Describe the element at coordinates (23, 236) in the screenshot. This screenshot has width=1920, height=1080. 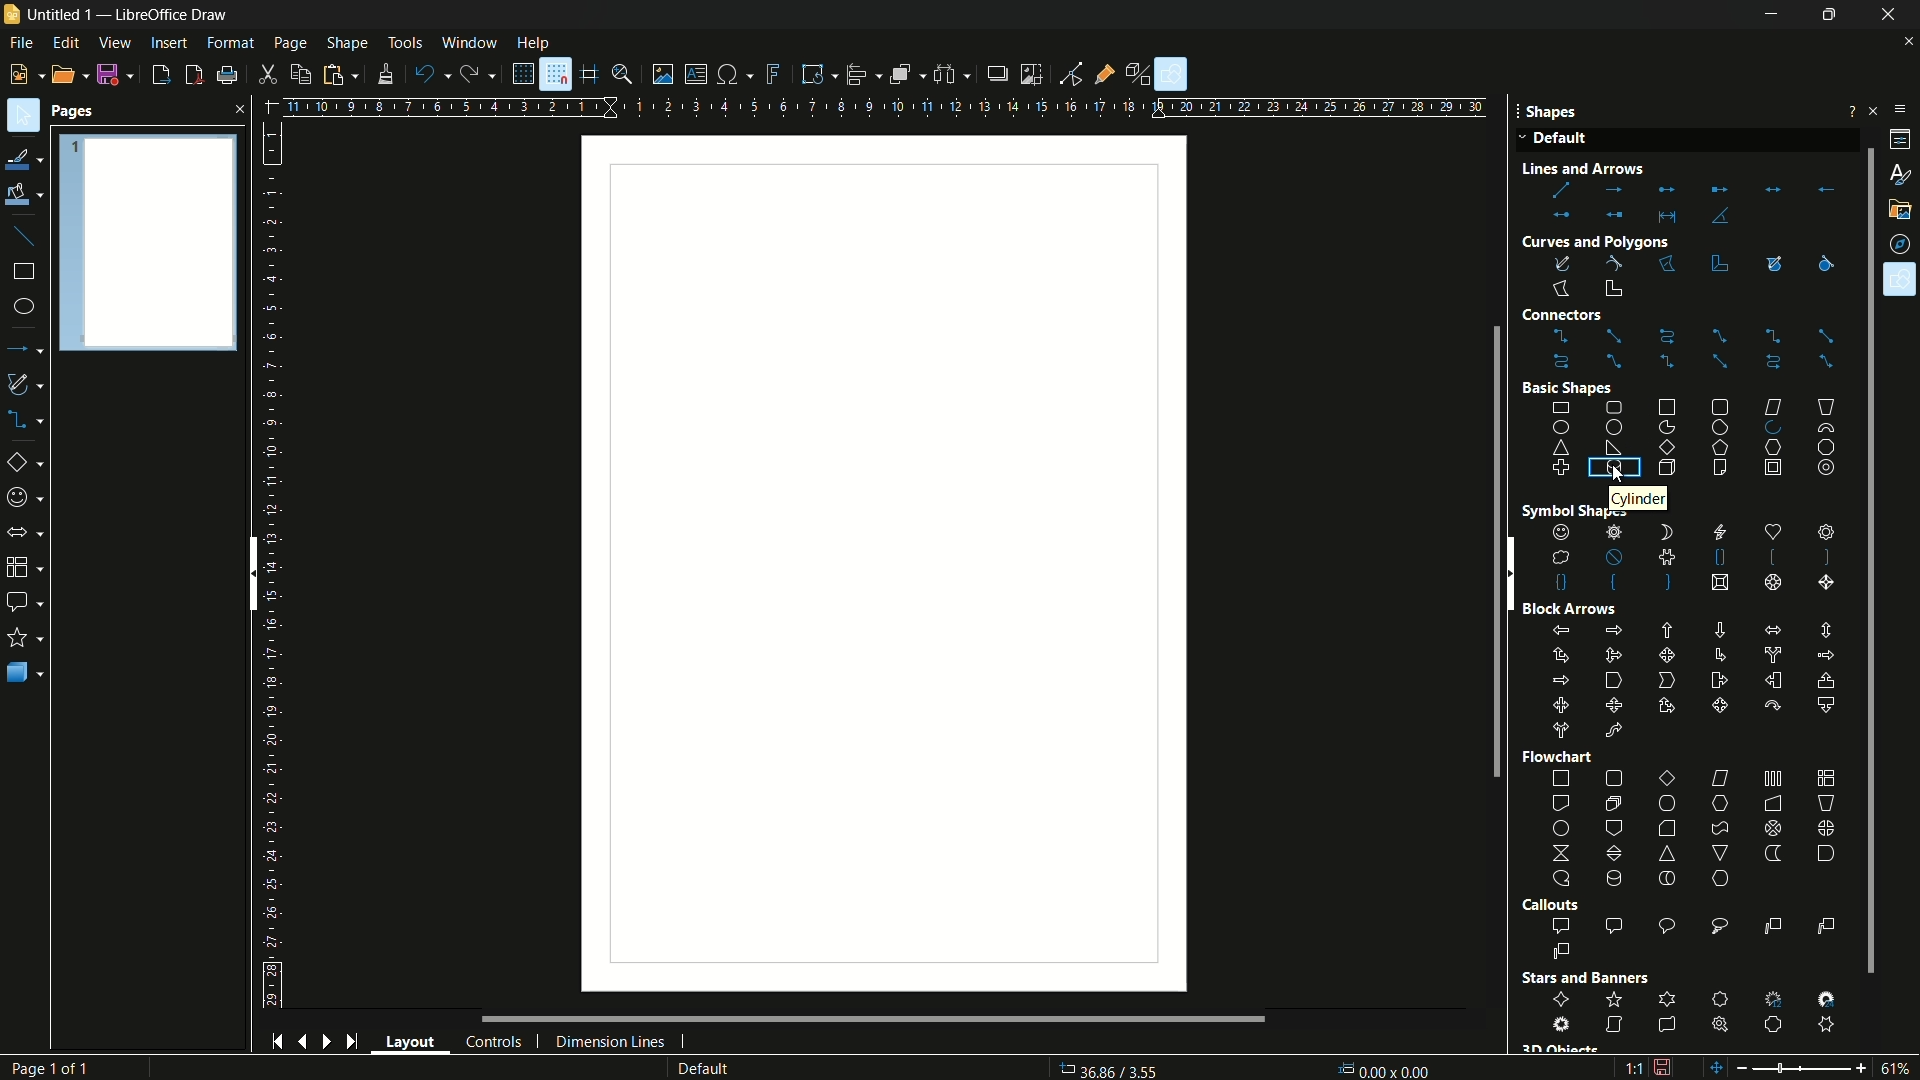
I see `insert line` at that location.